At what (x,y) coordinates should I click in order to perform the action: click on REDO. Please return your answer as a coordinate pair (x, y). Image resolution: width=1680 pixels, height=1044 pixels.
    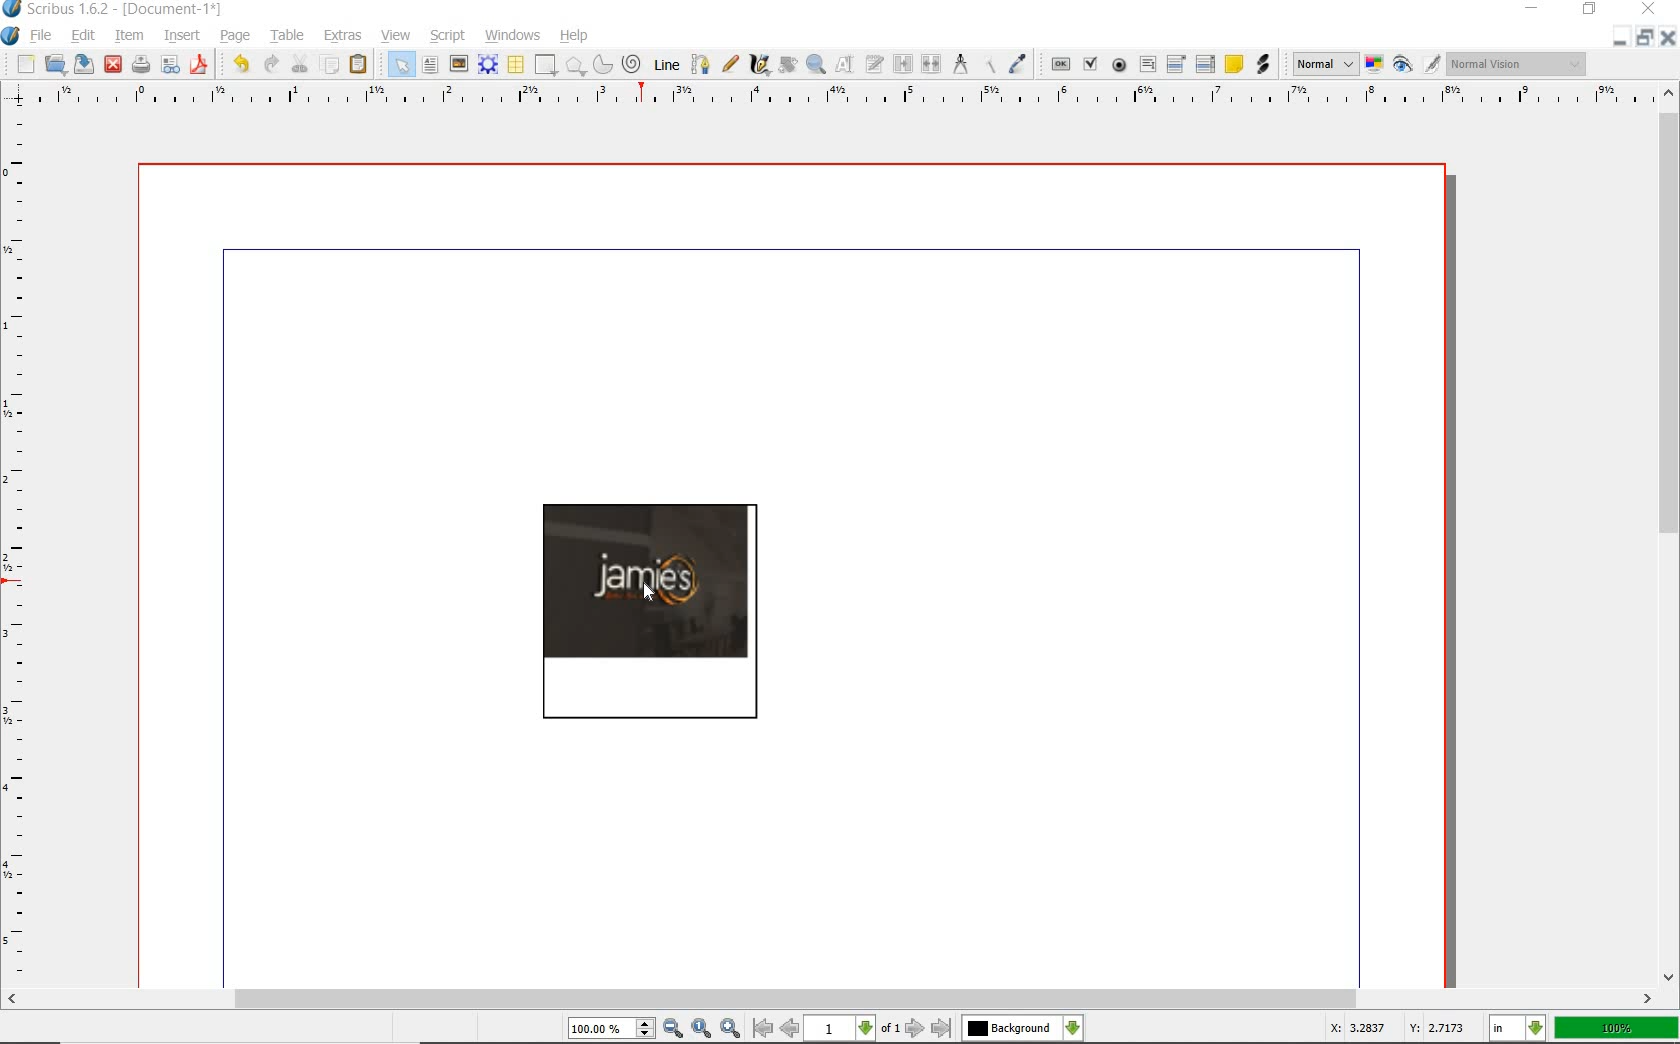
    Looking at the image, I should click on (239, 64).